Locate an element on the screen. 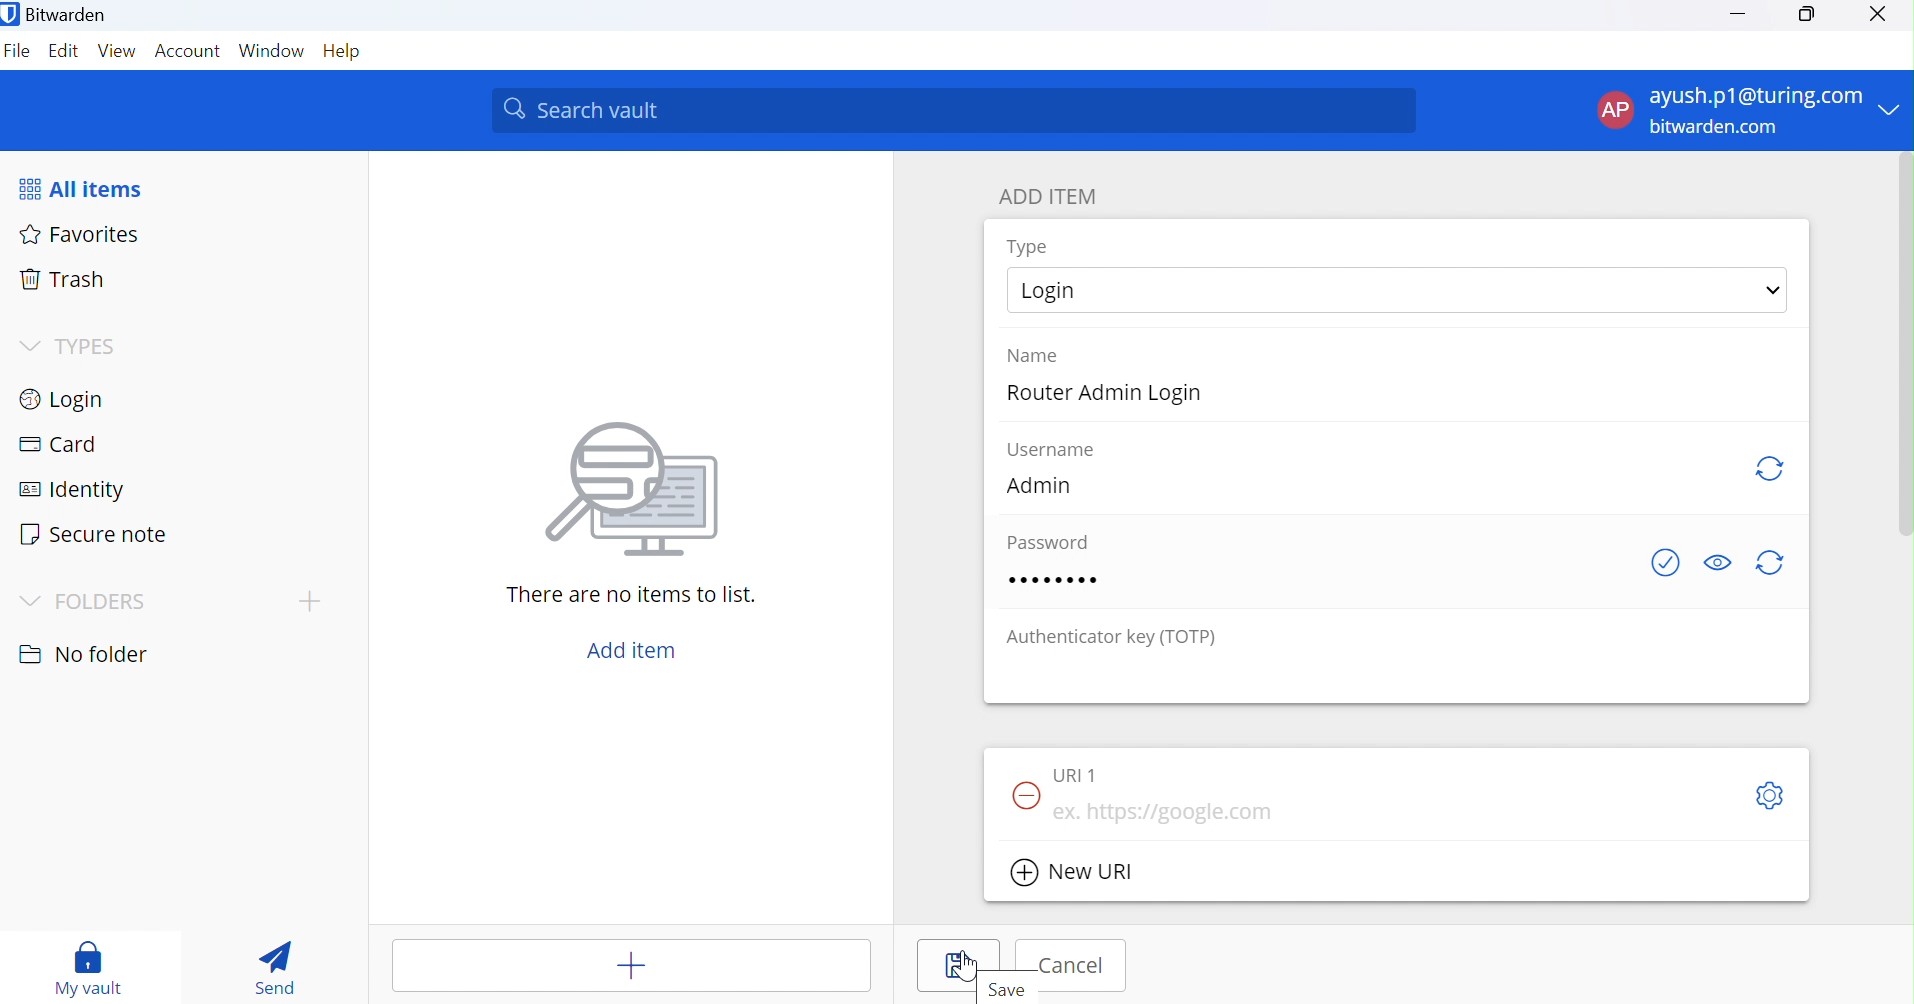 This screenshot has width=1914, height=1004. Username is located at coordinates (1050, 450).